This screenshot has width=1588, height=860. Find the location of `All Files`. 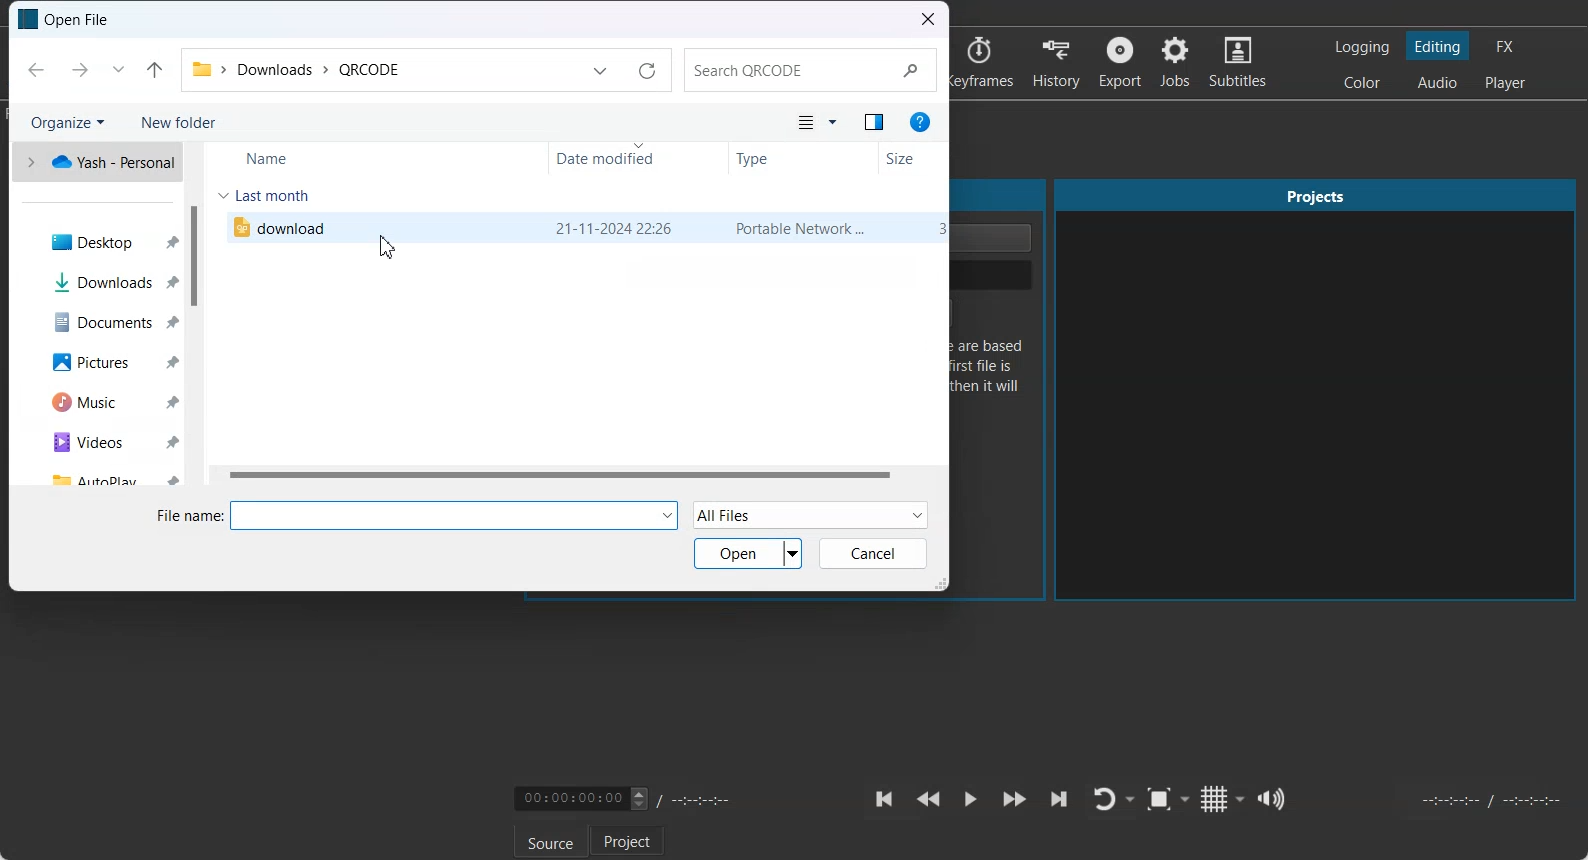

All Files is located at coordinates (811, 515).